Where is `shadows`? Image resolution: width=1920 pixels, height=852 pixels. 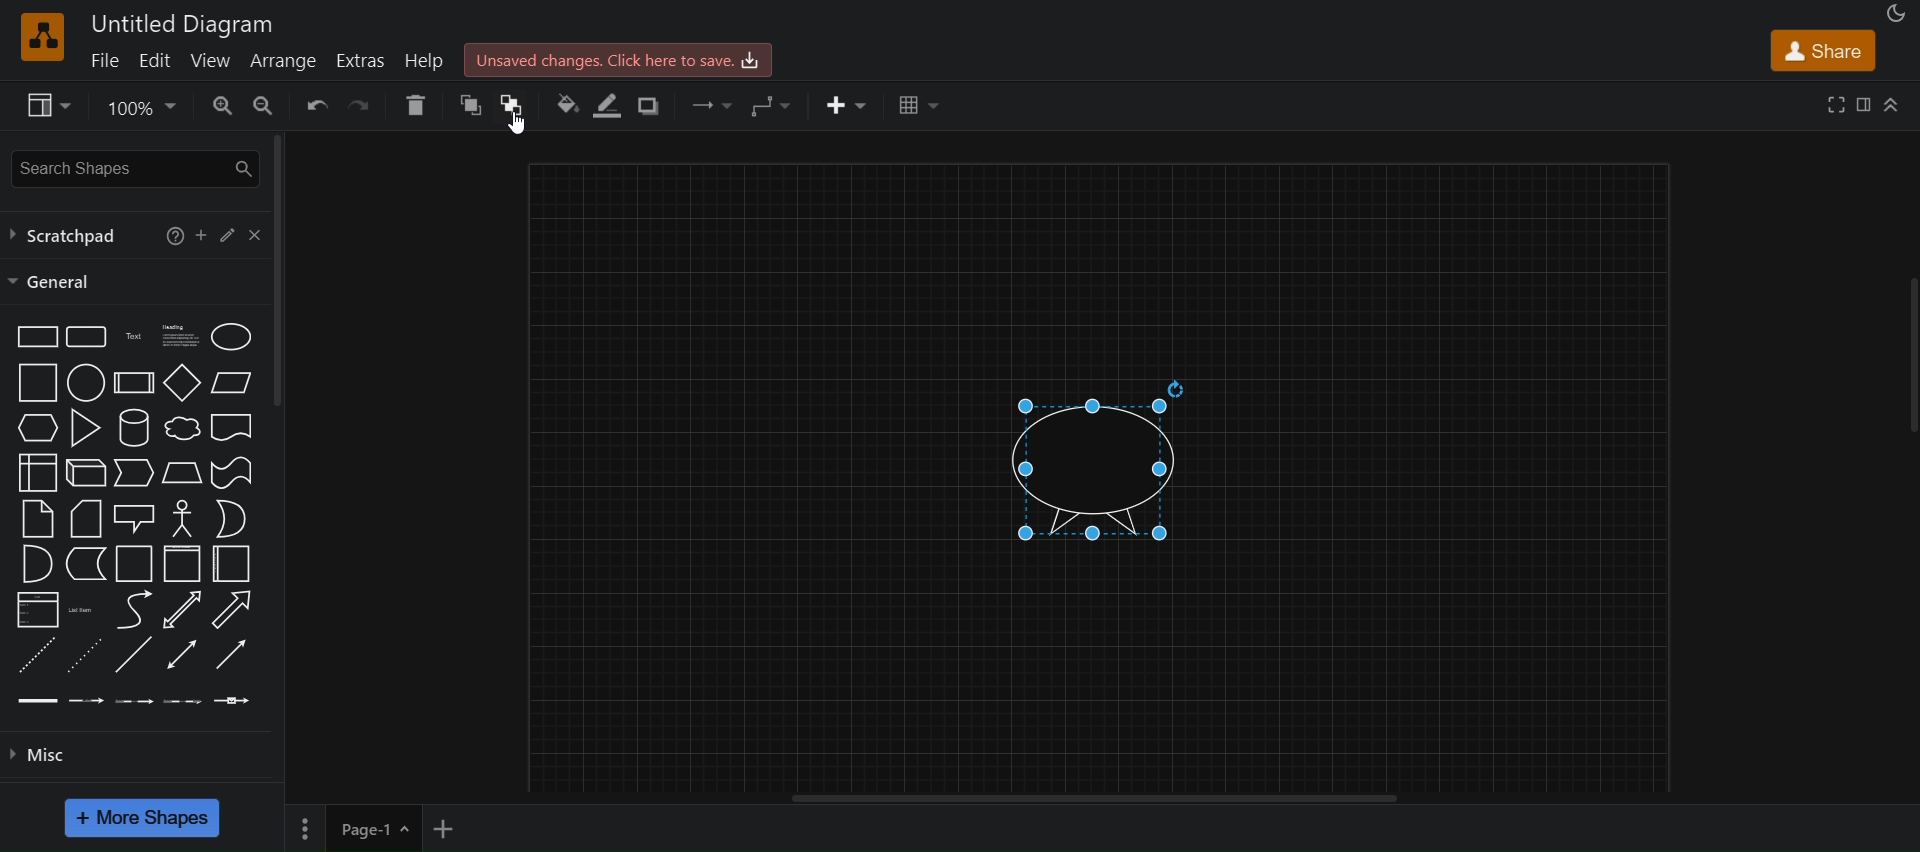 shadows is located at coordinates (654, 108).